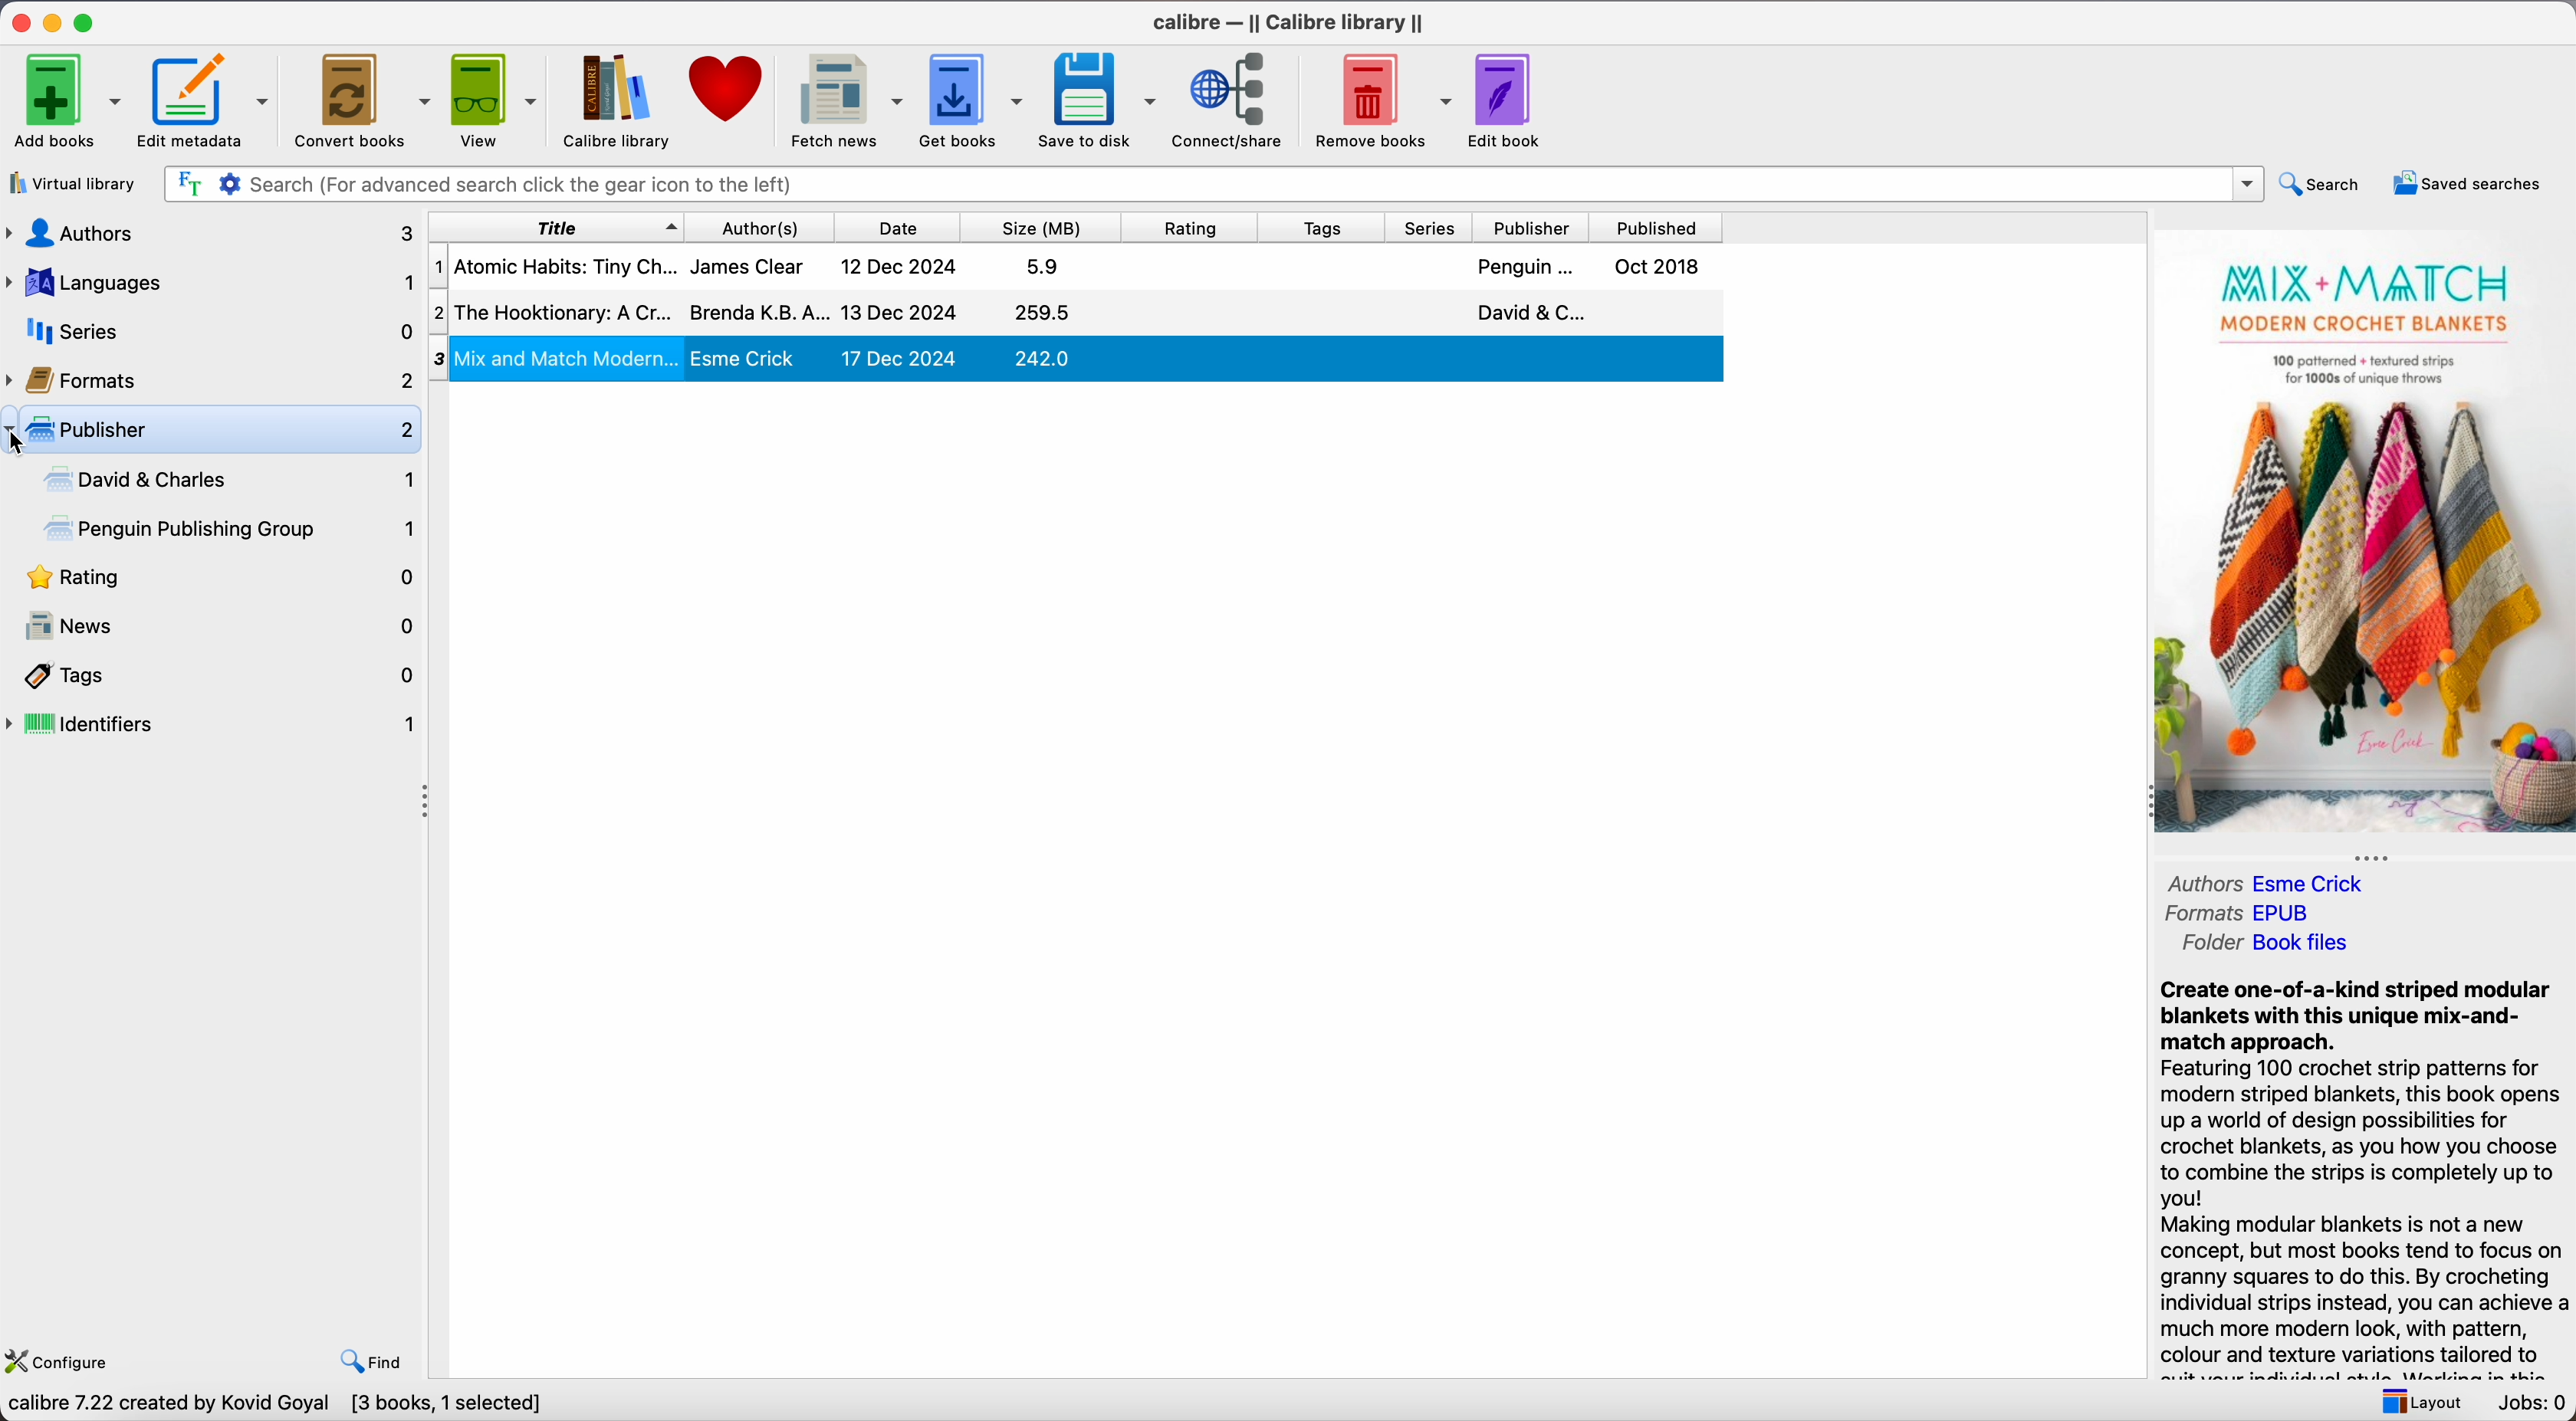  I want to click on edit metadata, so click(208, 101).